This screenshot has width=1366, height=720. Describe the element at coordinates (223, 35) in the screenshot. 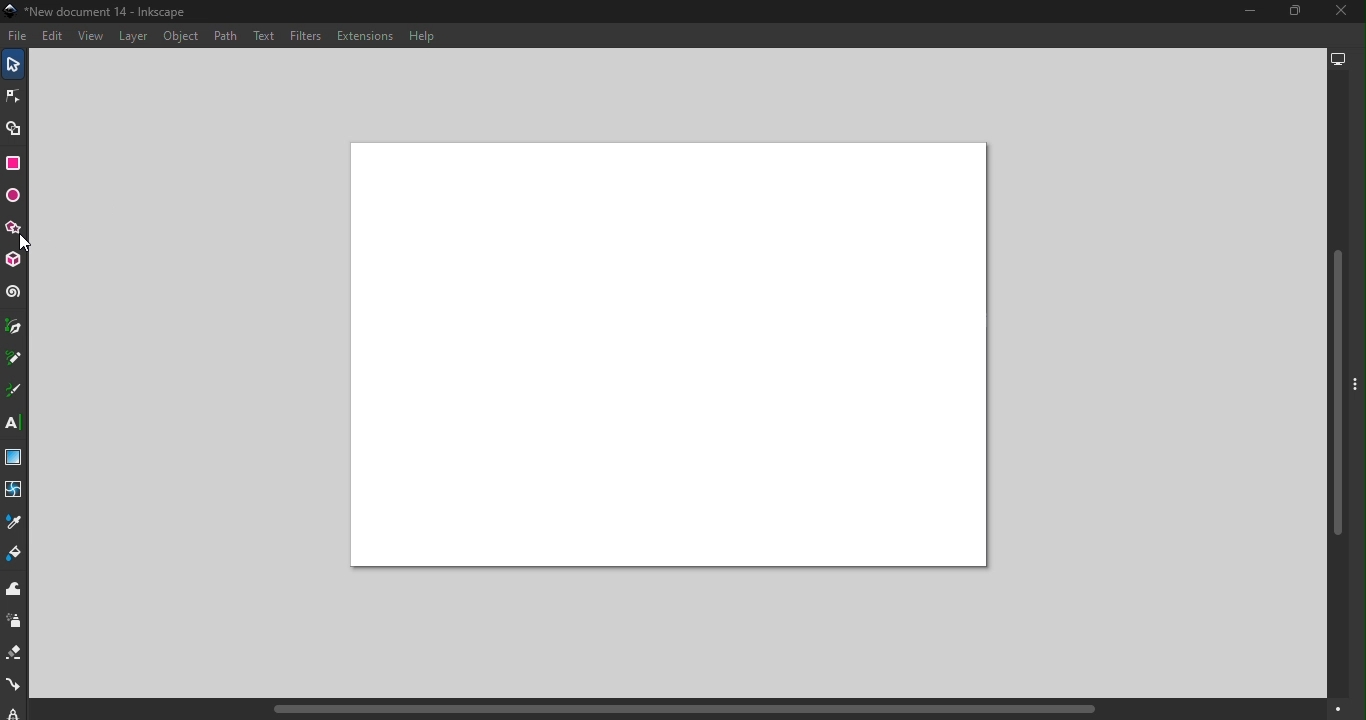

I see `Path` at that location.